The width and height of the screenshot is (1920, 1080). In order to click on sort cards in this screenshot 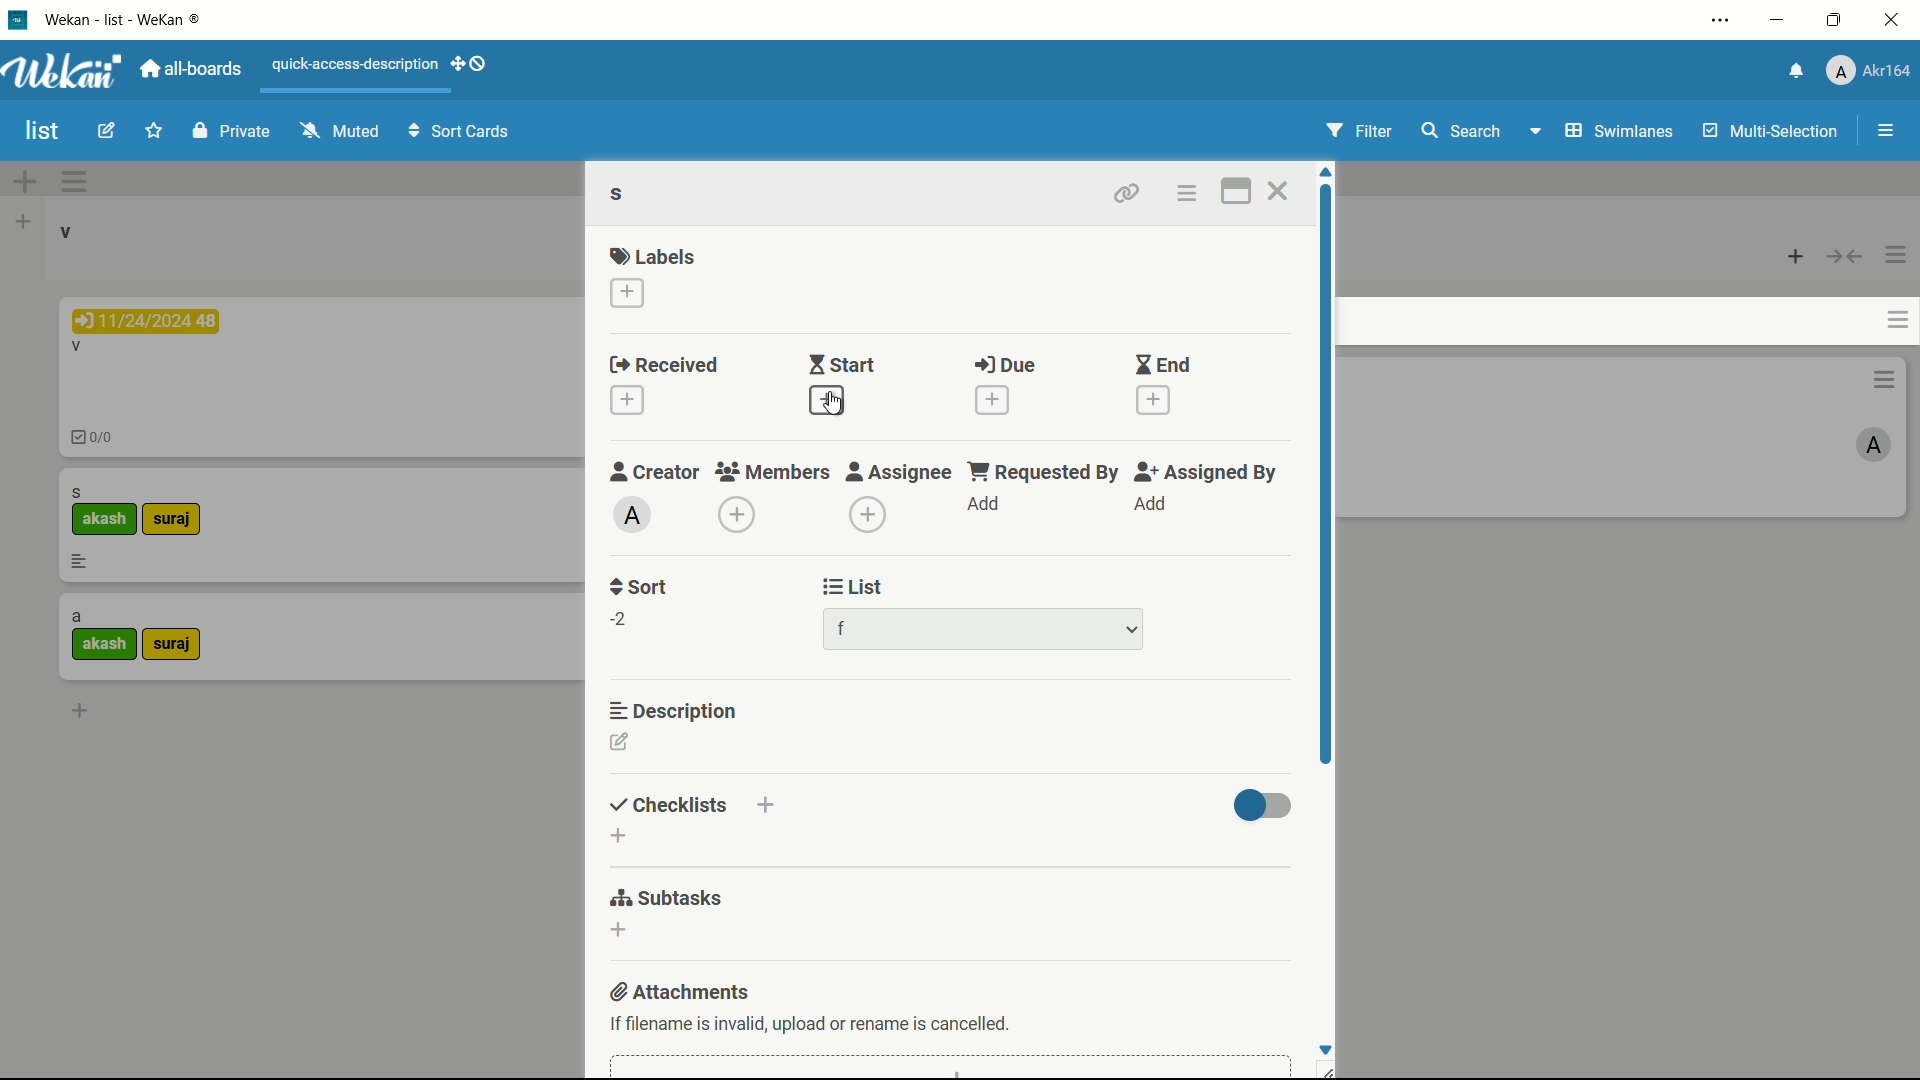, I will do `click(461, 133)`.